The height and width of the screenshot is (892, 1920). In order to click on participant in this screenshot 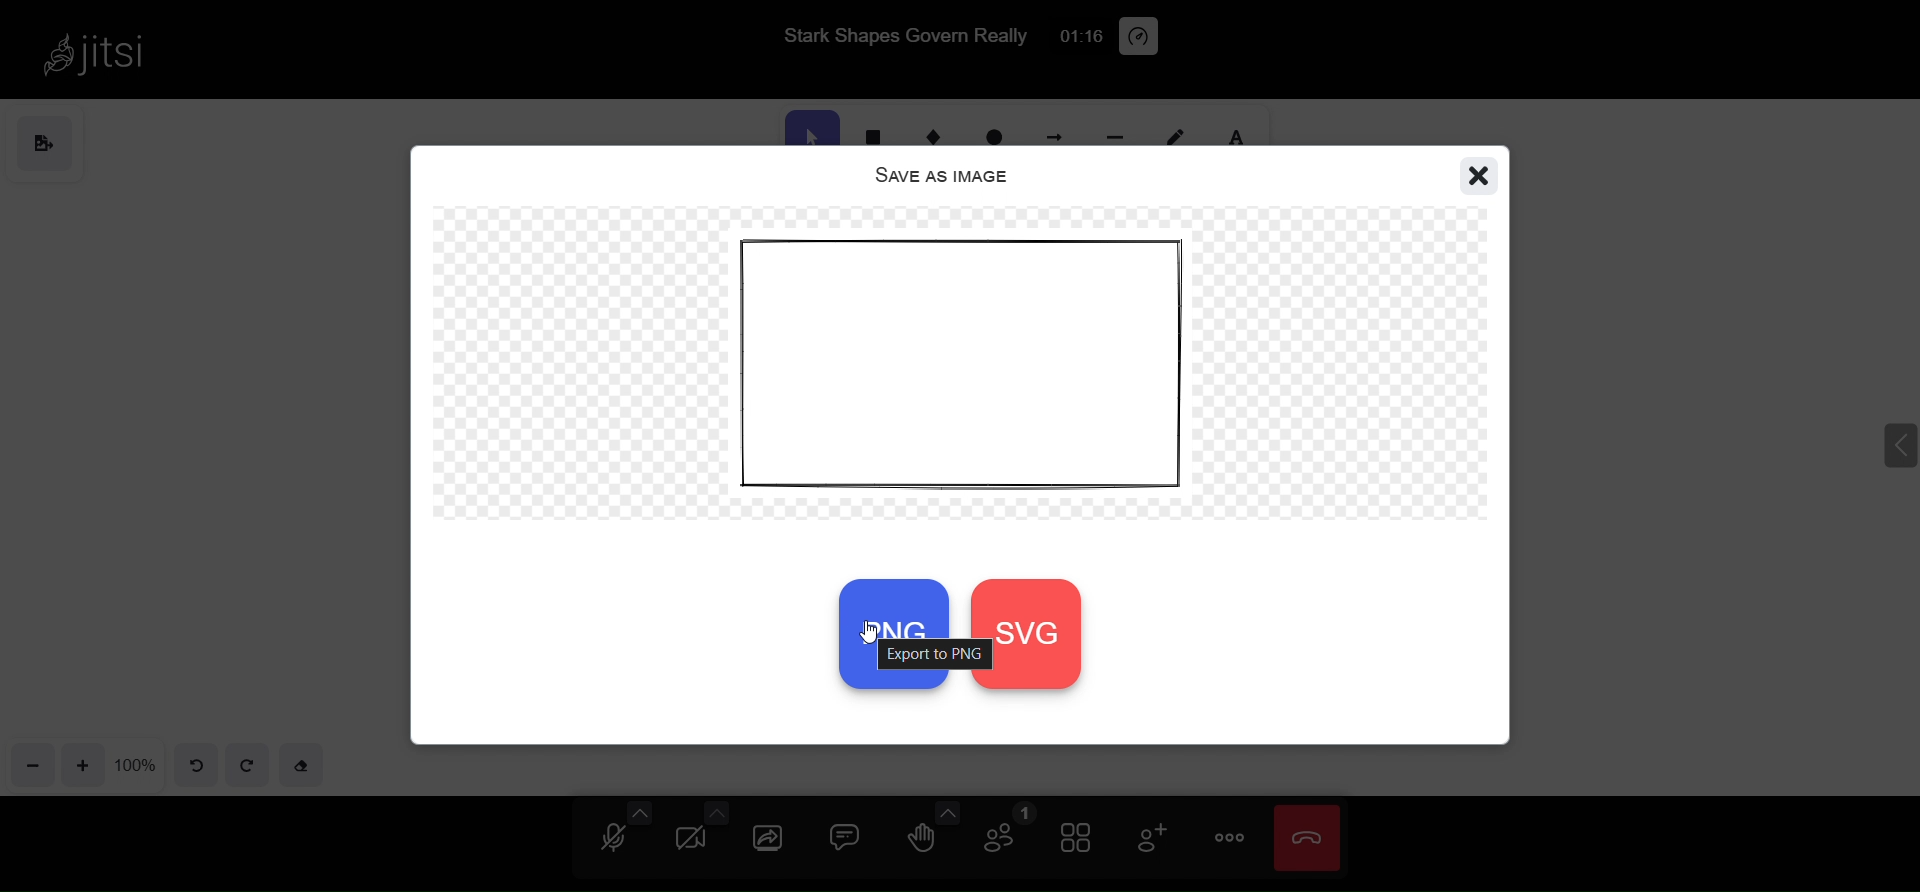, I will do `click(1004, 833)`.